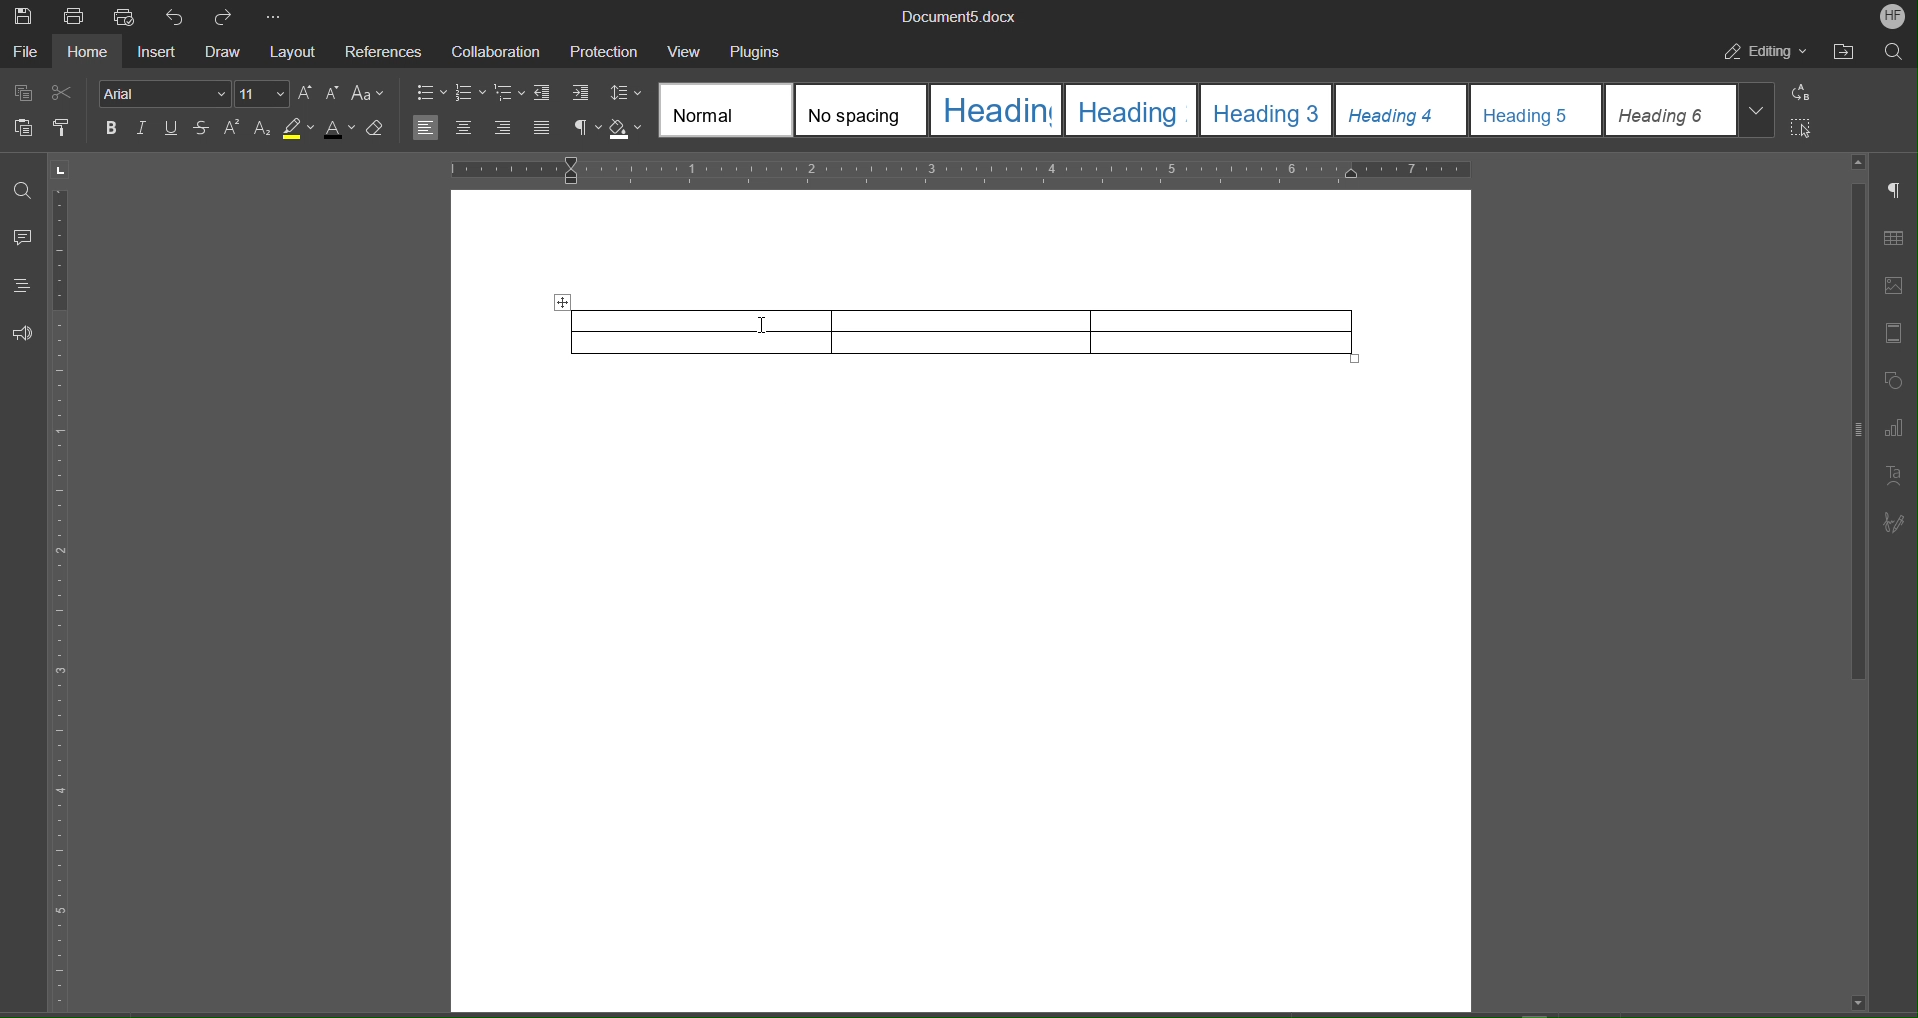 The height and width of the screenshot is (1018, 1918). What do you see at coordinates (1896, 193) in the screenshot?
I see `Paragraph Settings` at bounding box center [1896, 193].